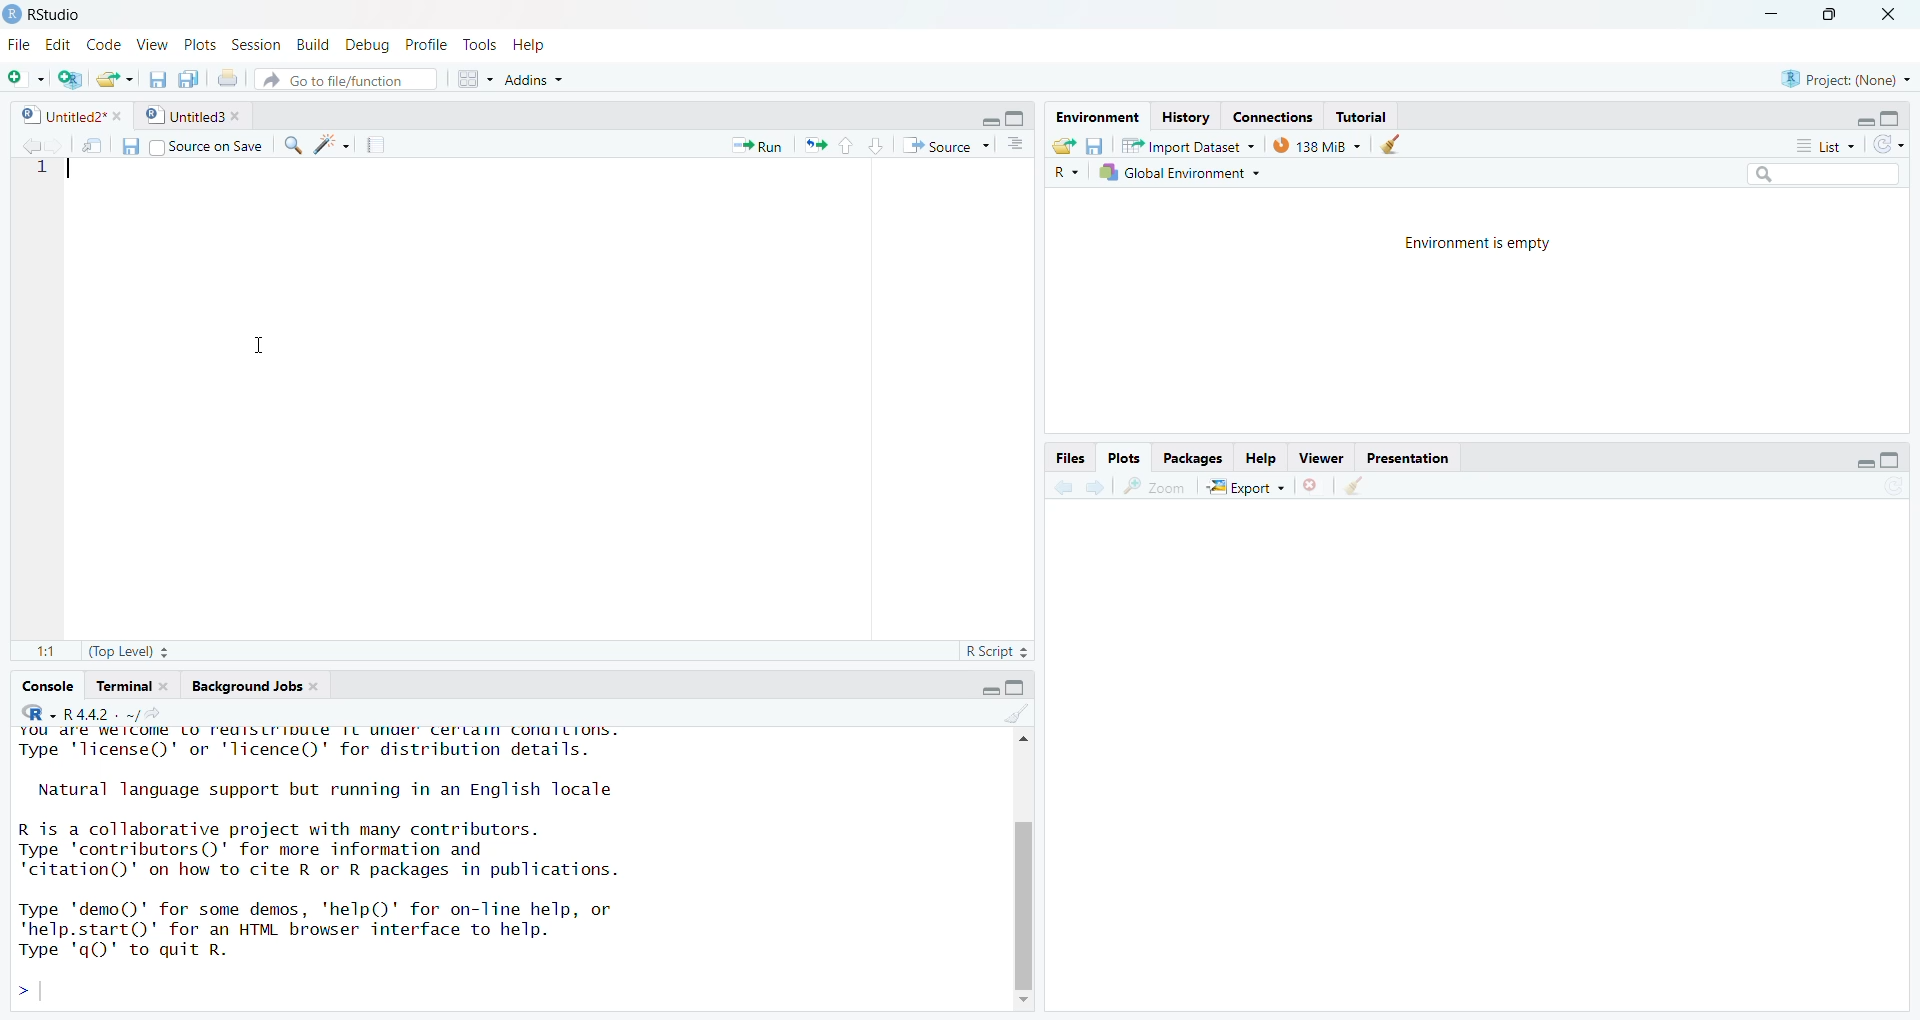  What do you see at coordinates (1856, 457) in the screenshot?
I see `maximize/minimize` at bounding box center [1856, 457].